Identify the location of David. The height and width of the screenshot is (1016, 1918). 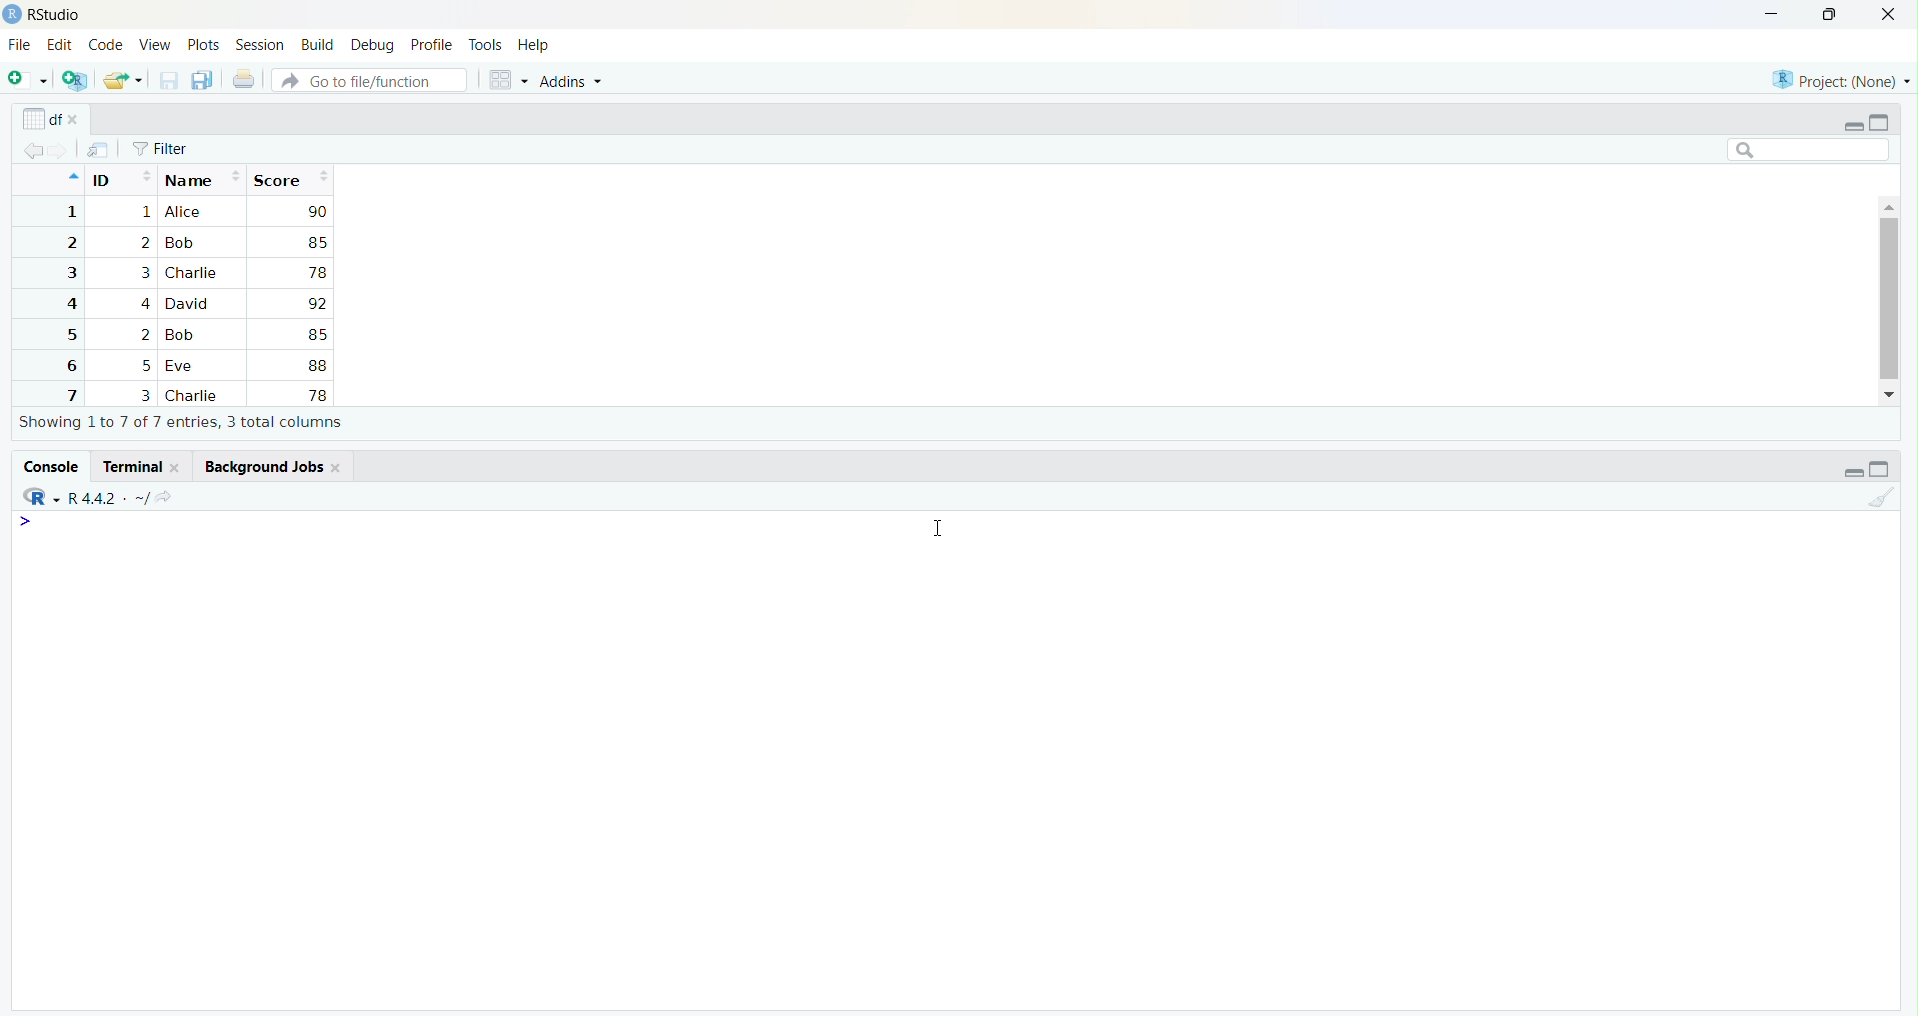
(190, 302).